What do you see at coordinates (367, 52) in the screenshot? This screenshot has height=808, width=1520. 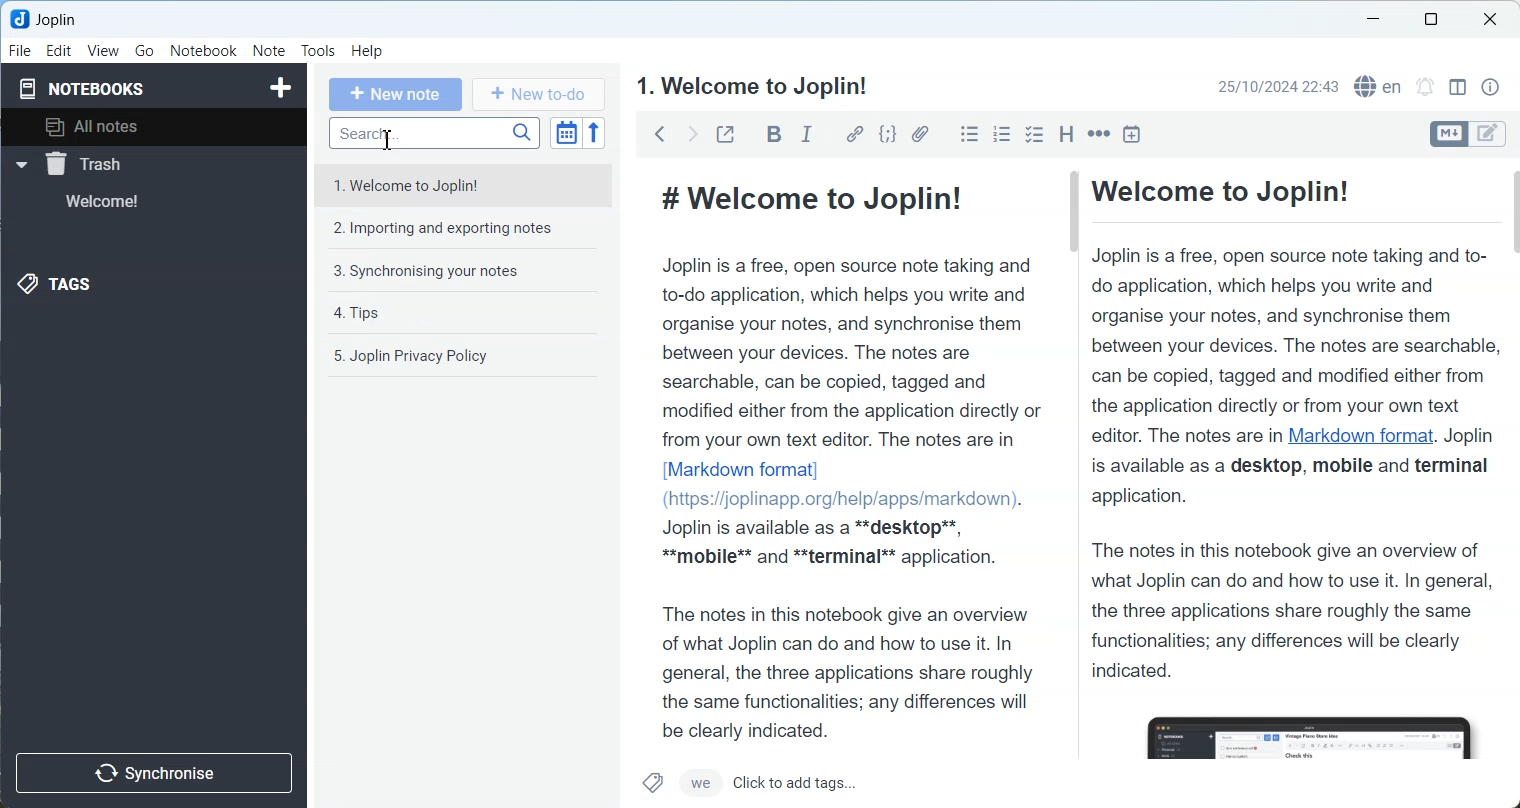 I see `Help` at bounding box center [367, 52].